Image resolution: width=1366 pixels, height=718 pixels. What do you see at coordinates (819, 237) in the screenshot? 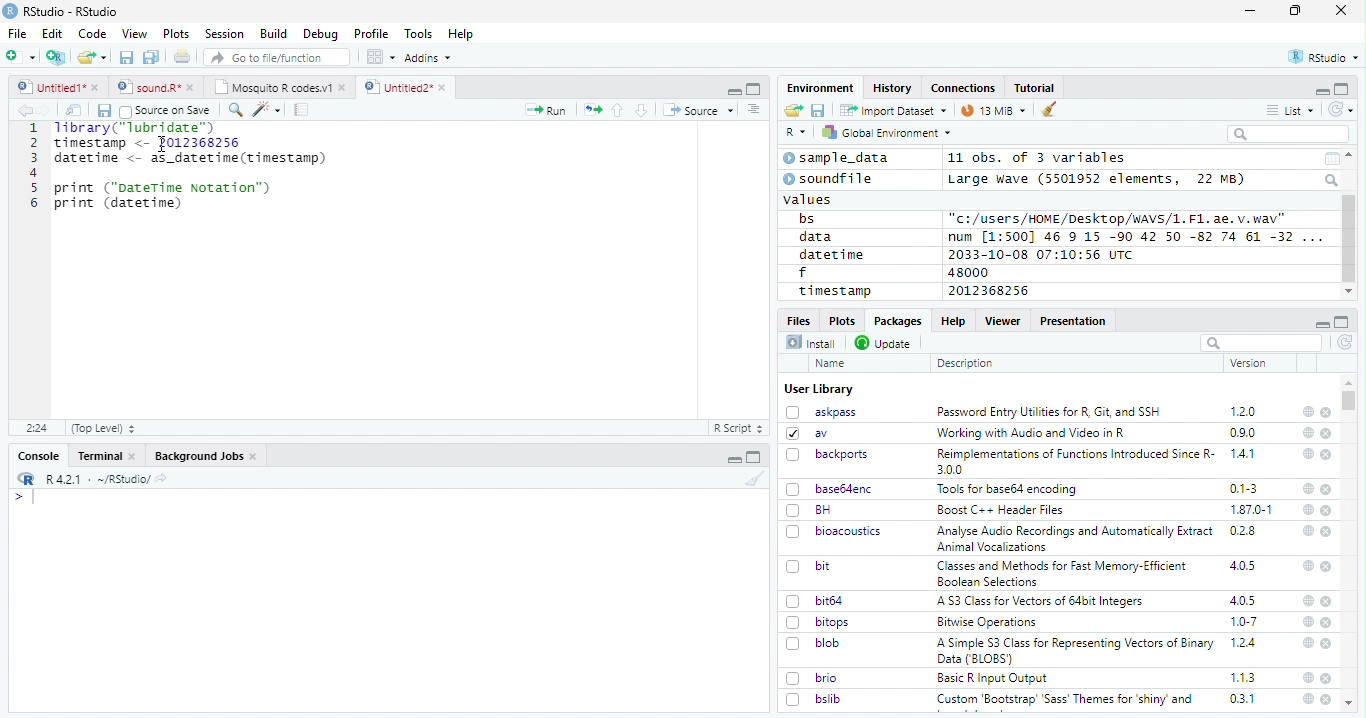
I see `data` at bounding box center [819, 237].